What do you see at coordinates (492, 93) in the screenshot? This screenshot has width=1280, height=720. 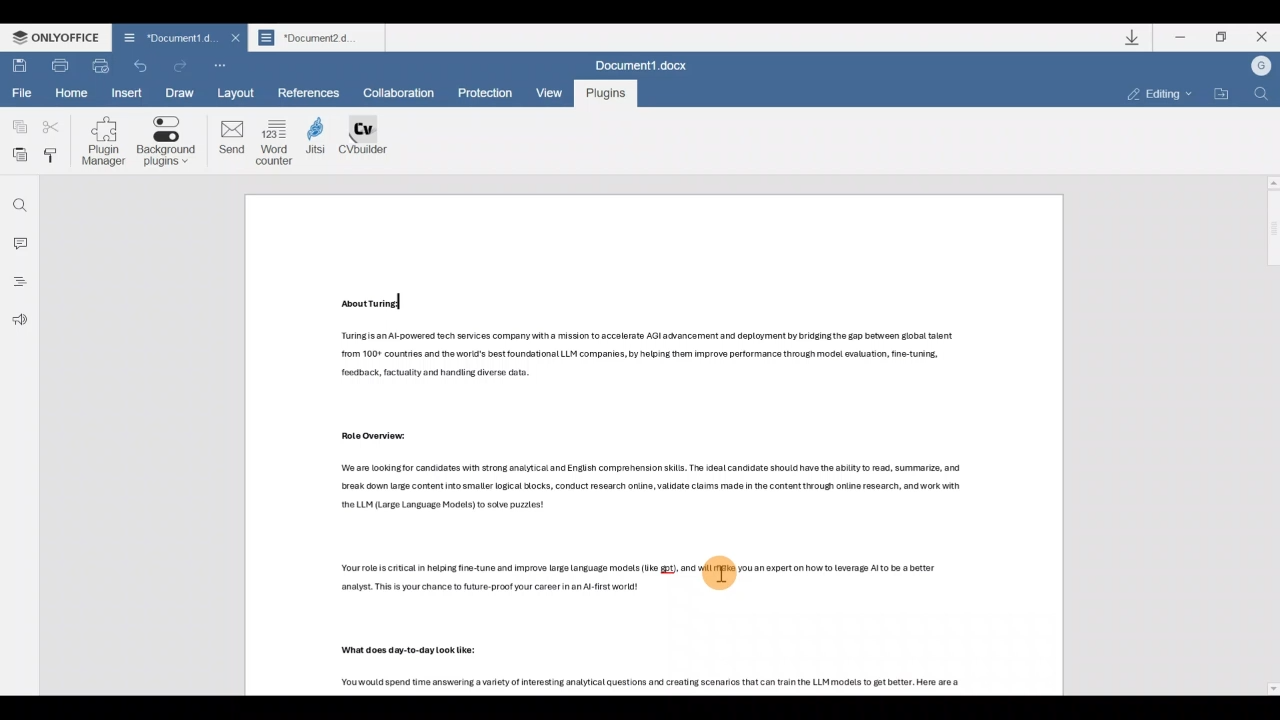 I see `Protection` at bounding box center [492, 93].